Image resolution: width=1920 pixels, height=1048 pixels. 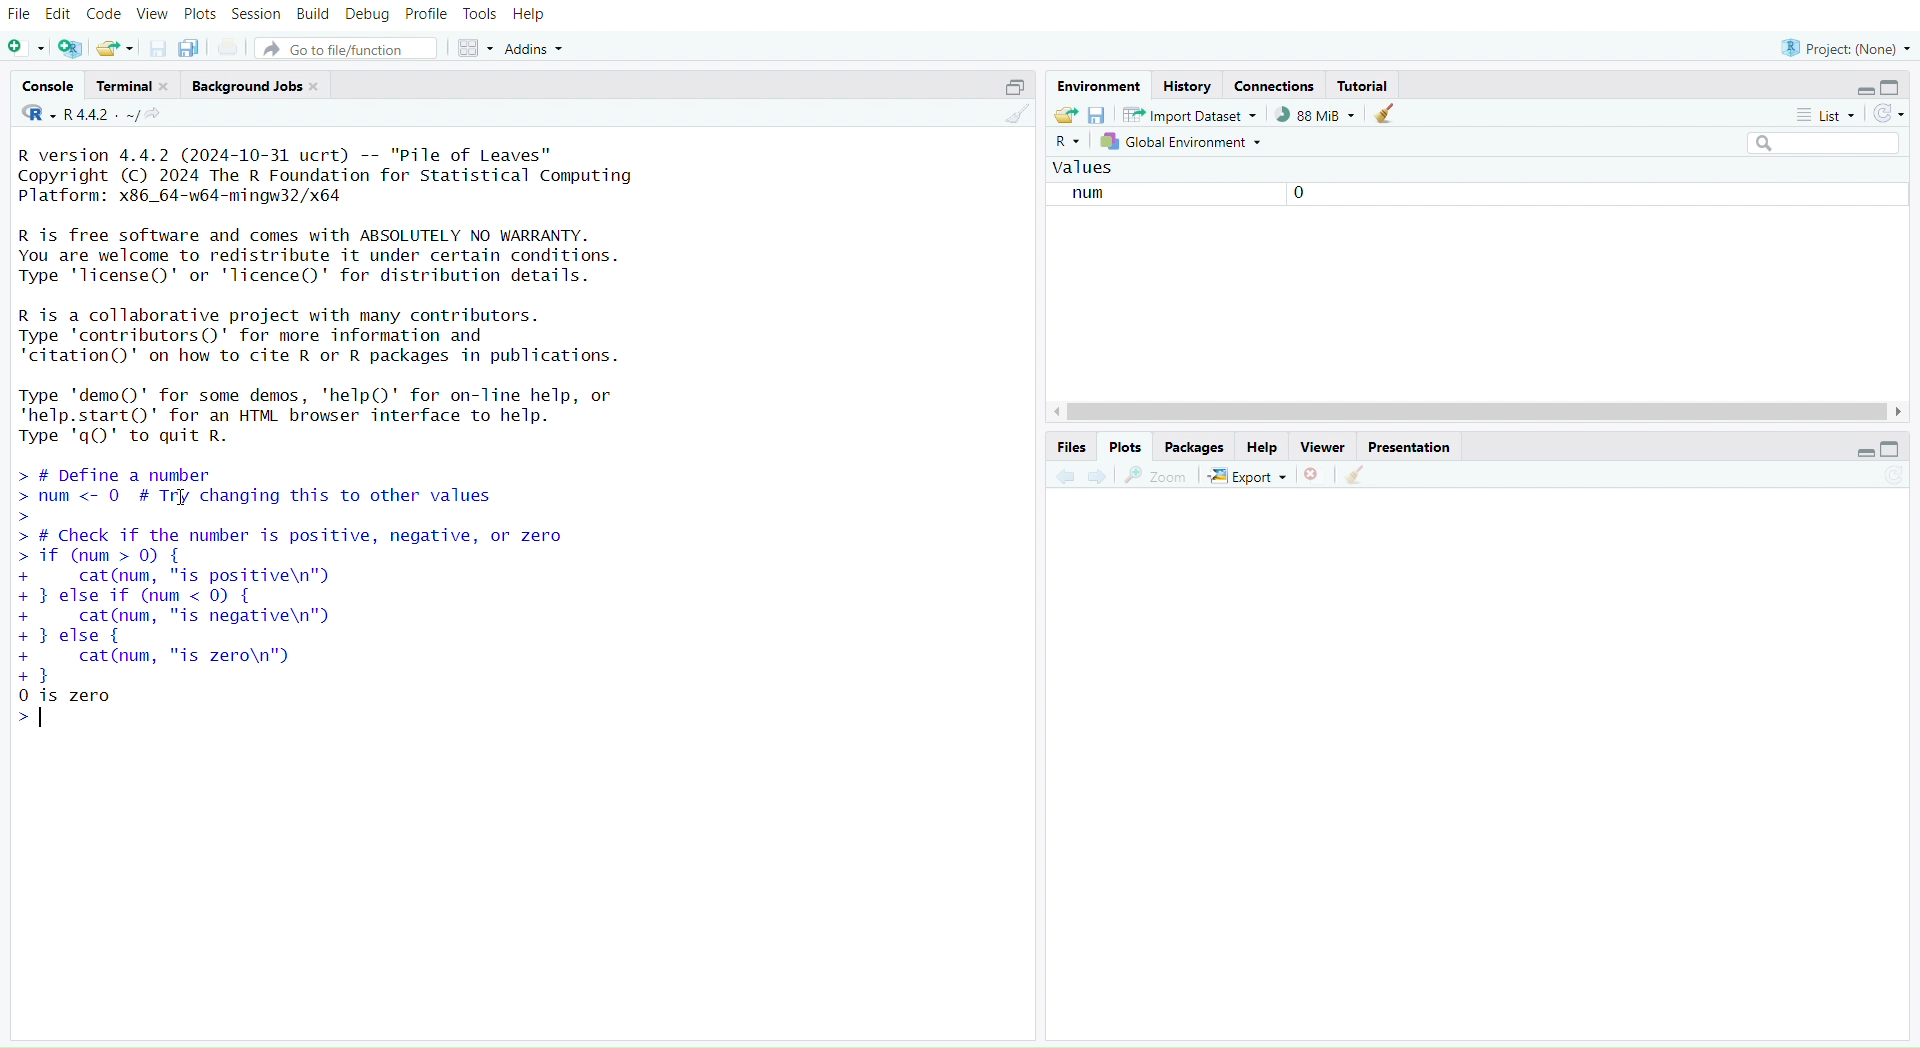 I want to click on expand, so click(x=1856, y=454).